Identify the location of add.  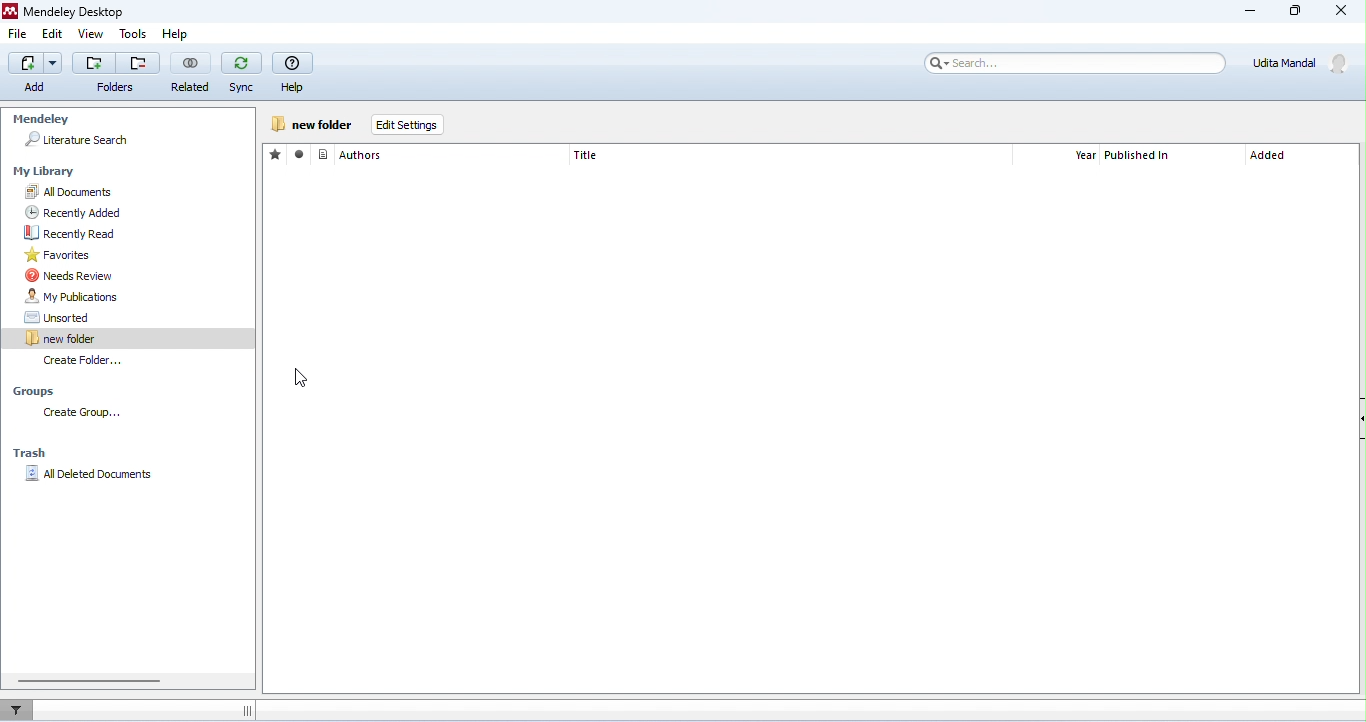
(28, 72).